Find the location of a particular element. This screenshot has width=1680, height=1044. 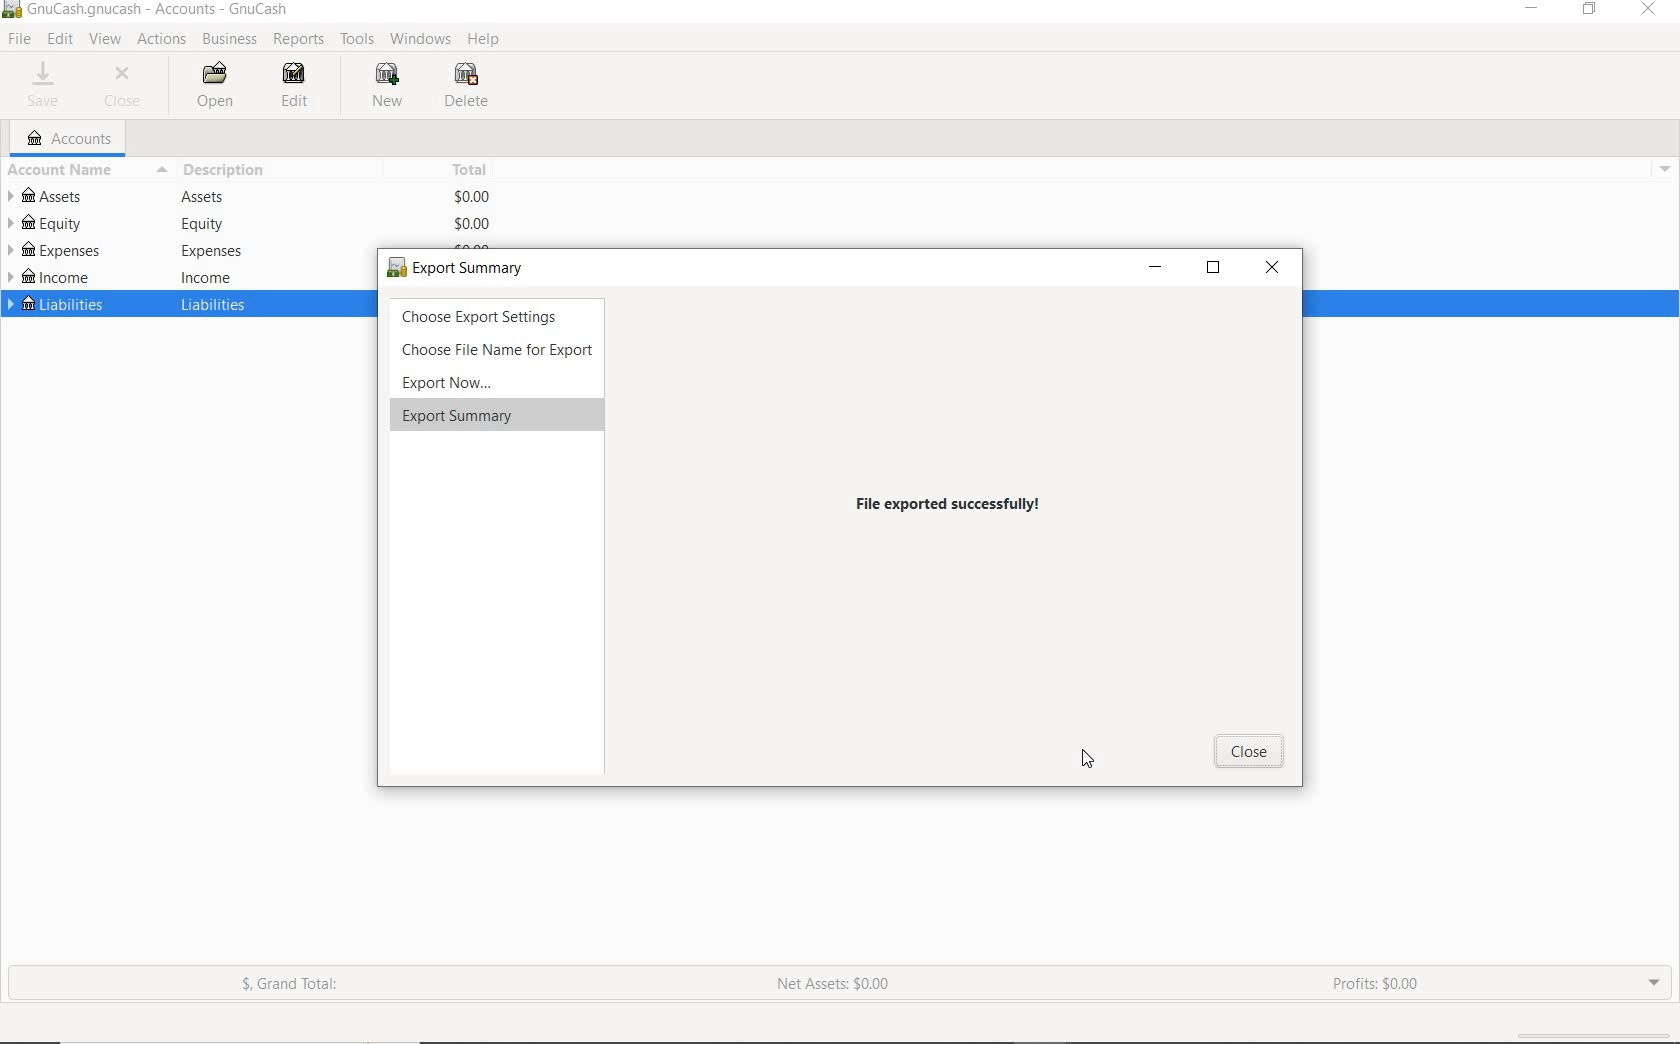

drop down is located at coordinates (1667, 168).